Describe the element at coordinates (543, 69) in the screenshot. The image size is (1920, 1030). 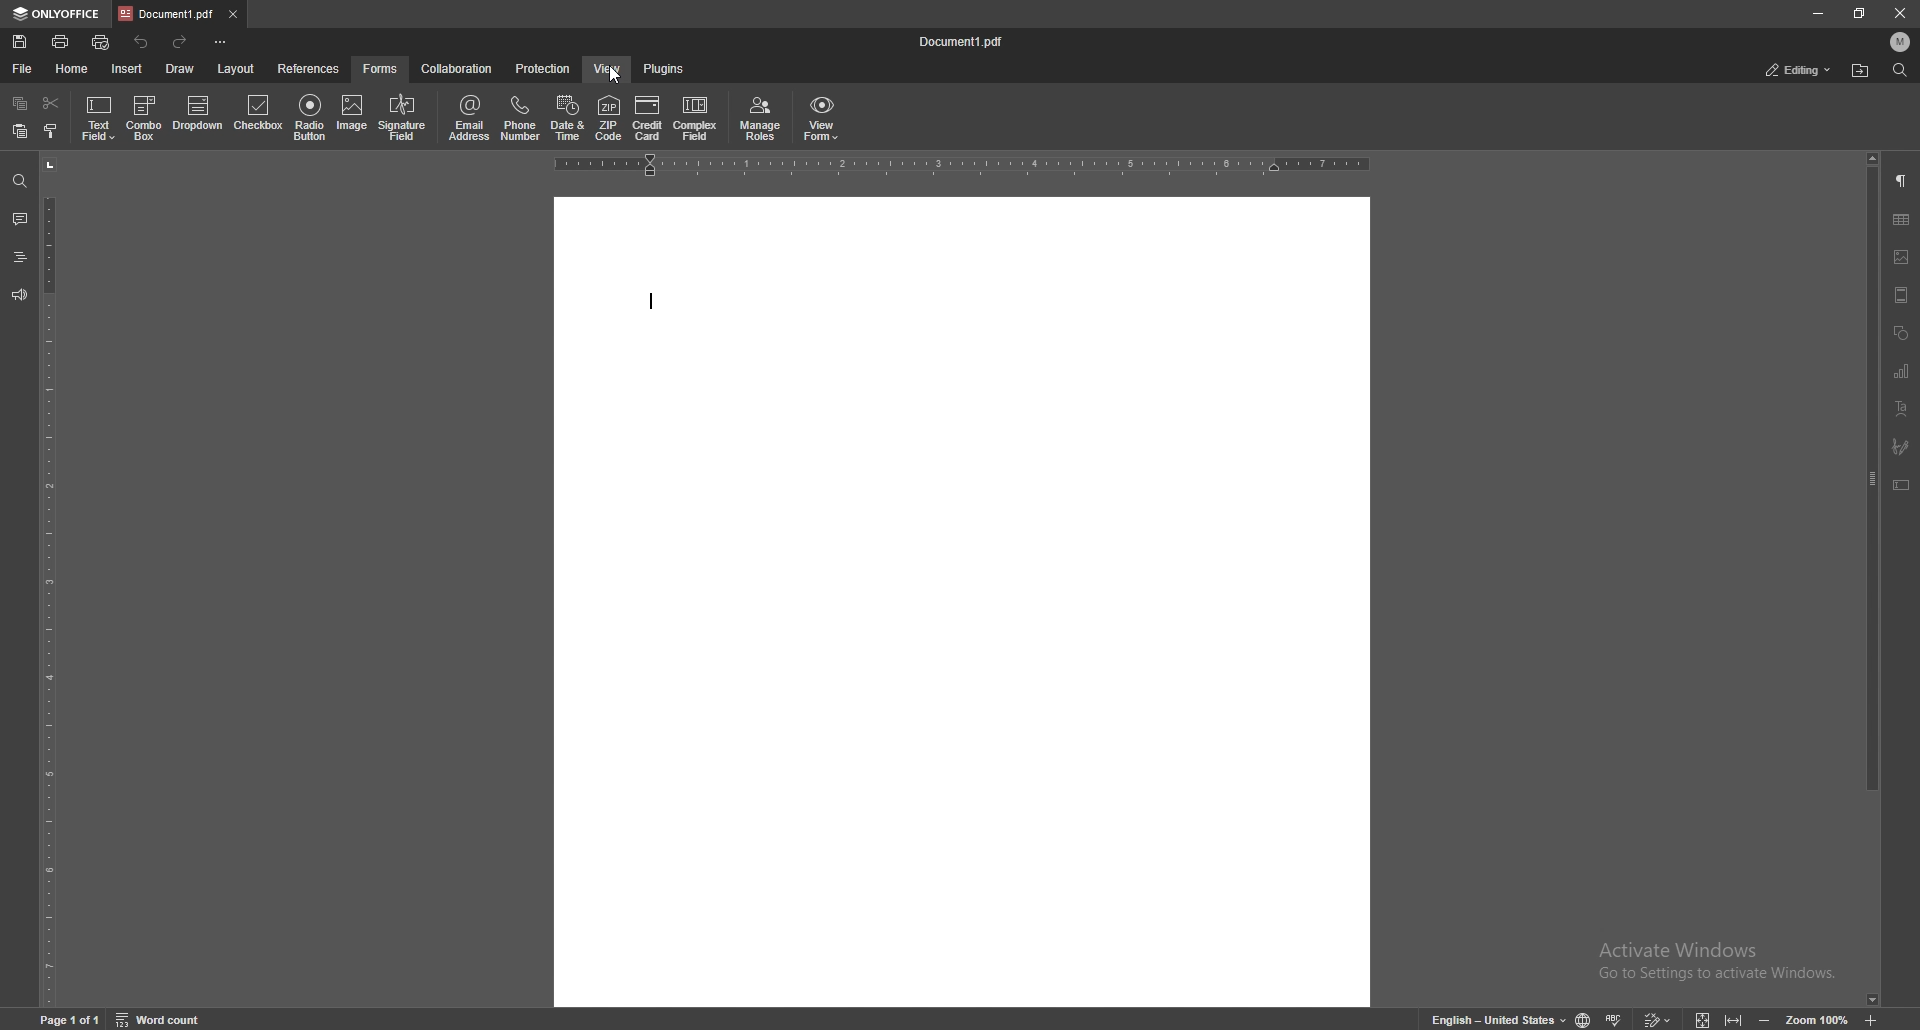
I see `protection` at that location.